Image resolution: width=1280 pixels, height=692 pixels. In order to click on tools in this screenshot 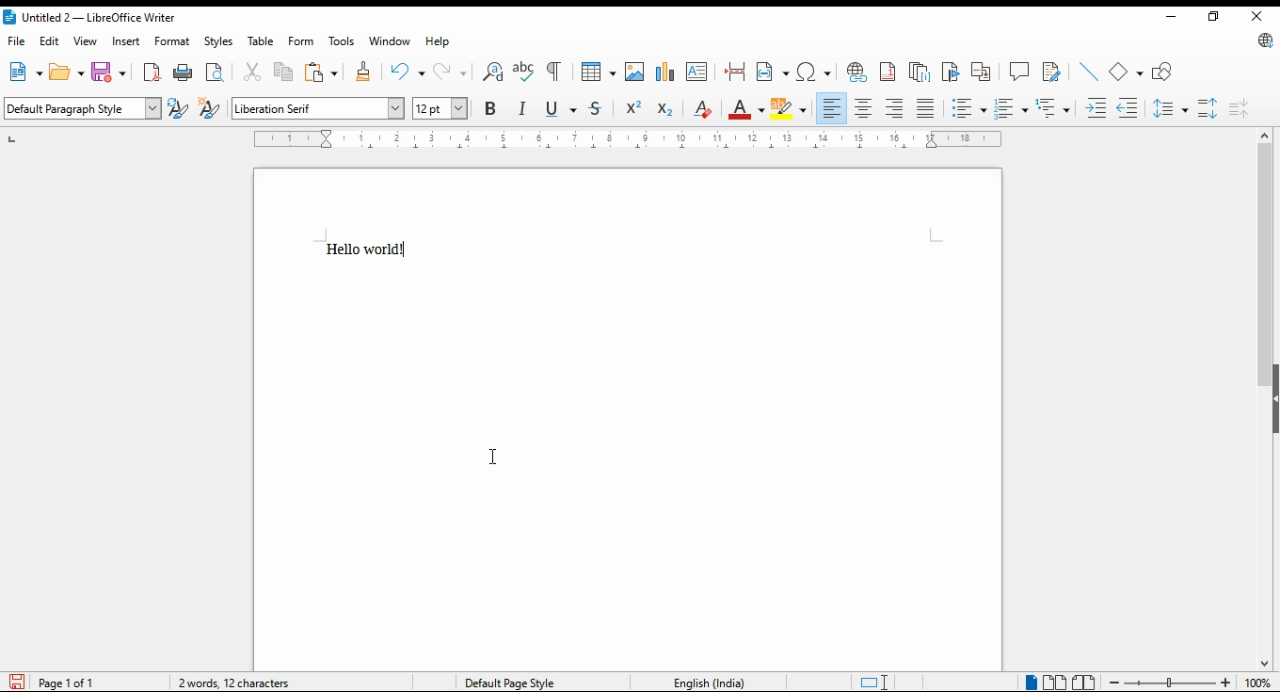, I will do `click(341, 41)`.